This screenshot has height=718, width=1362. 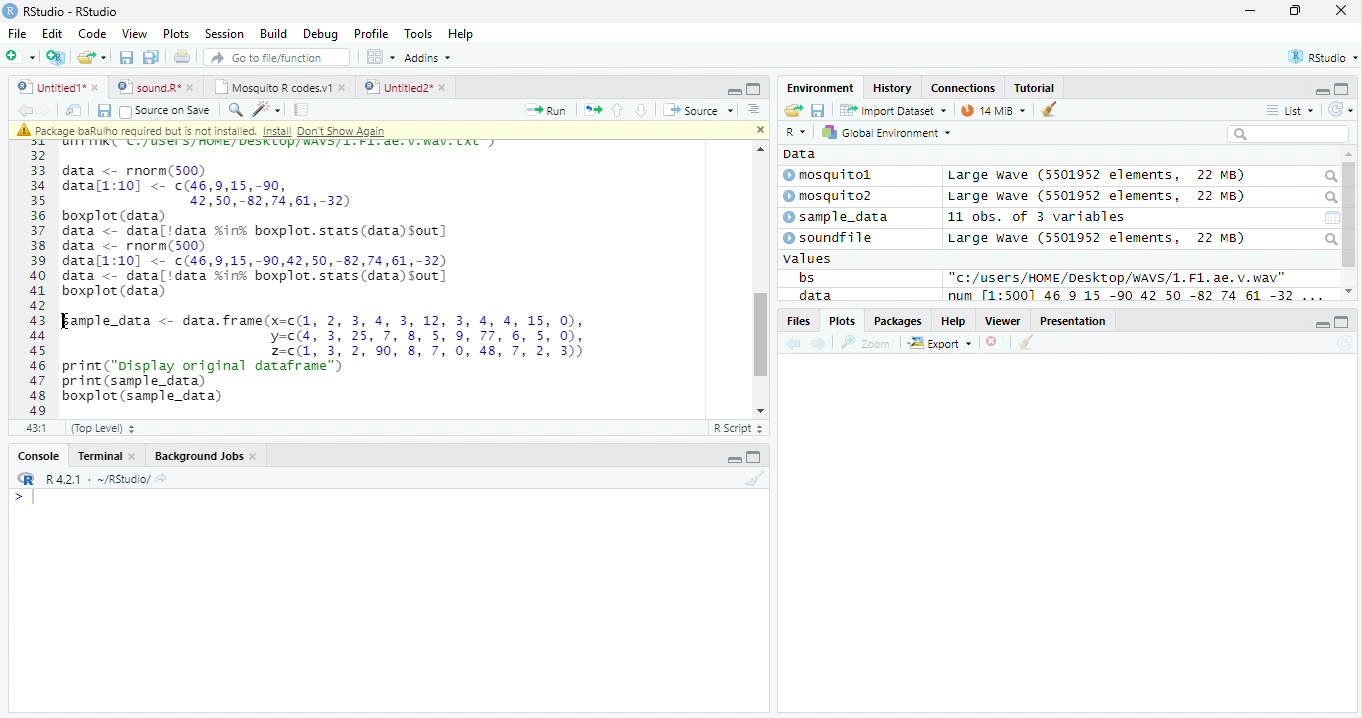 What do you see at coordinates (759, 130) in the screenshot?
I see `close` at bounding box center [759, 130].